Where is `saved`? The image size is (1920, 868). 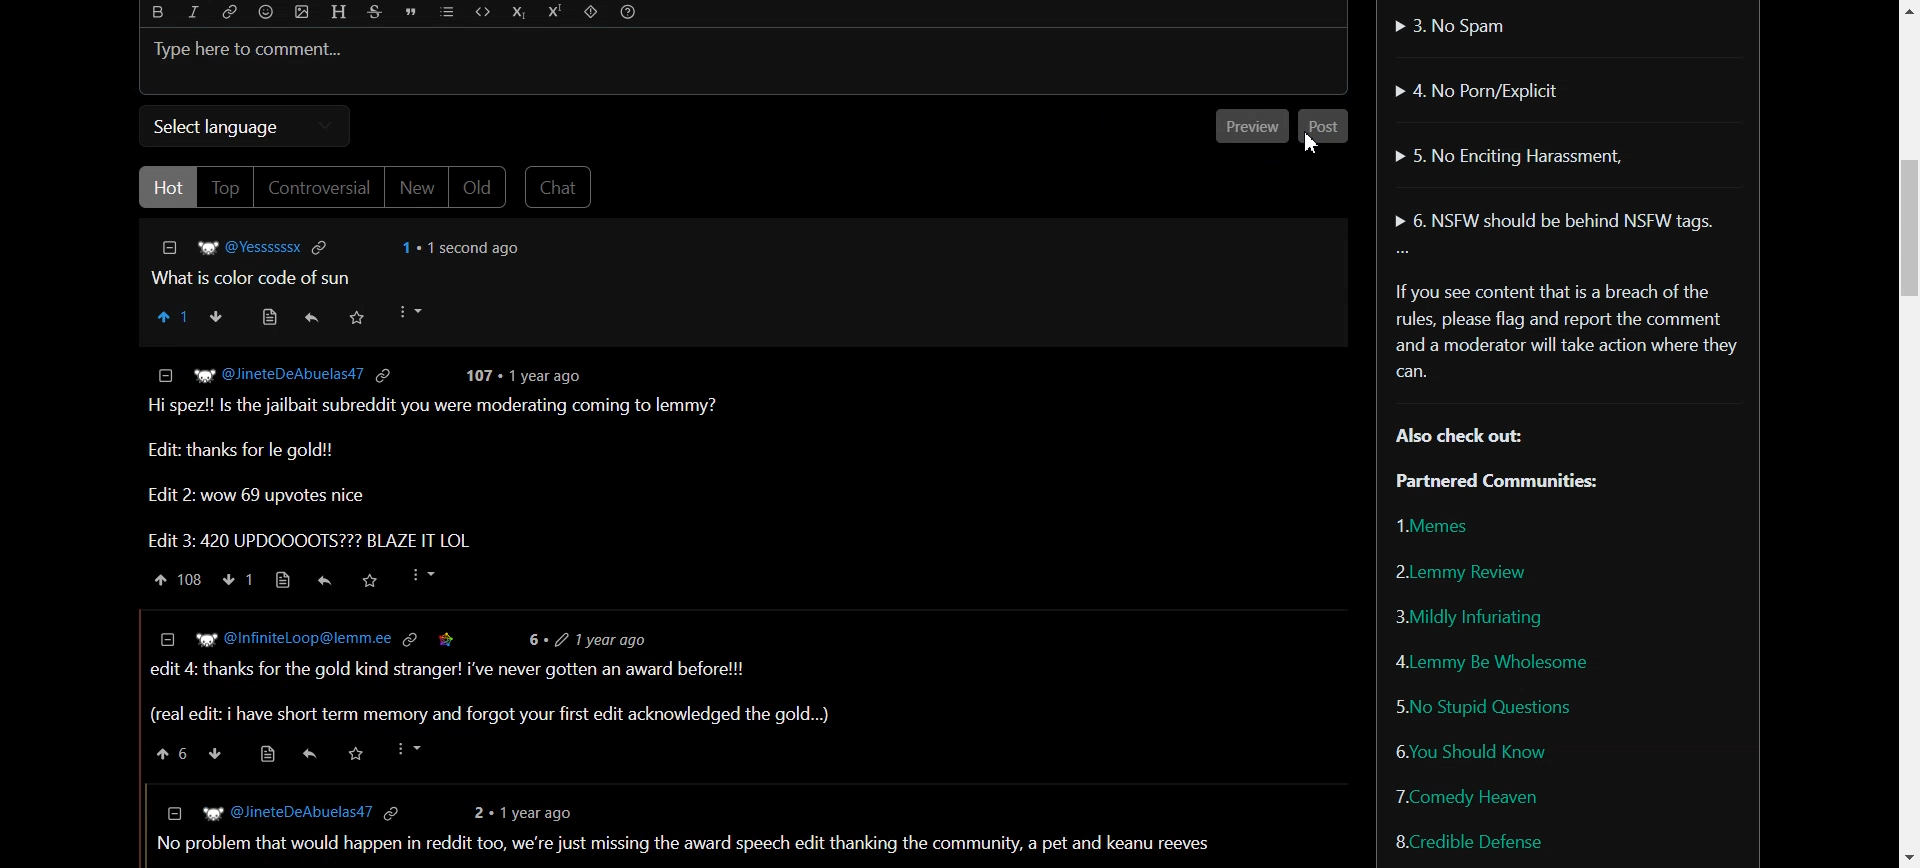
saved is located at coordinates (365, 754).